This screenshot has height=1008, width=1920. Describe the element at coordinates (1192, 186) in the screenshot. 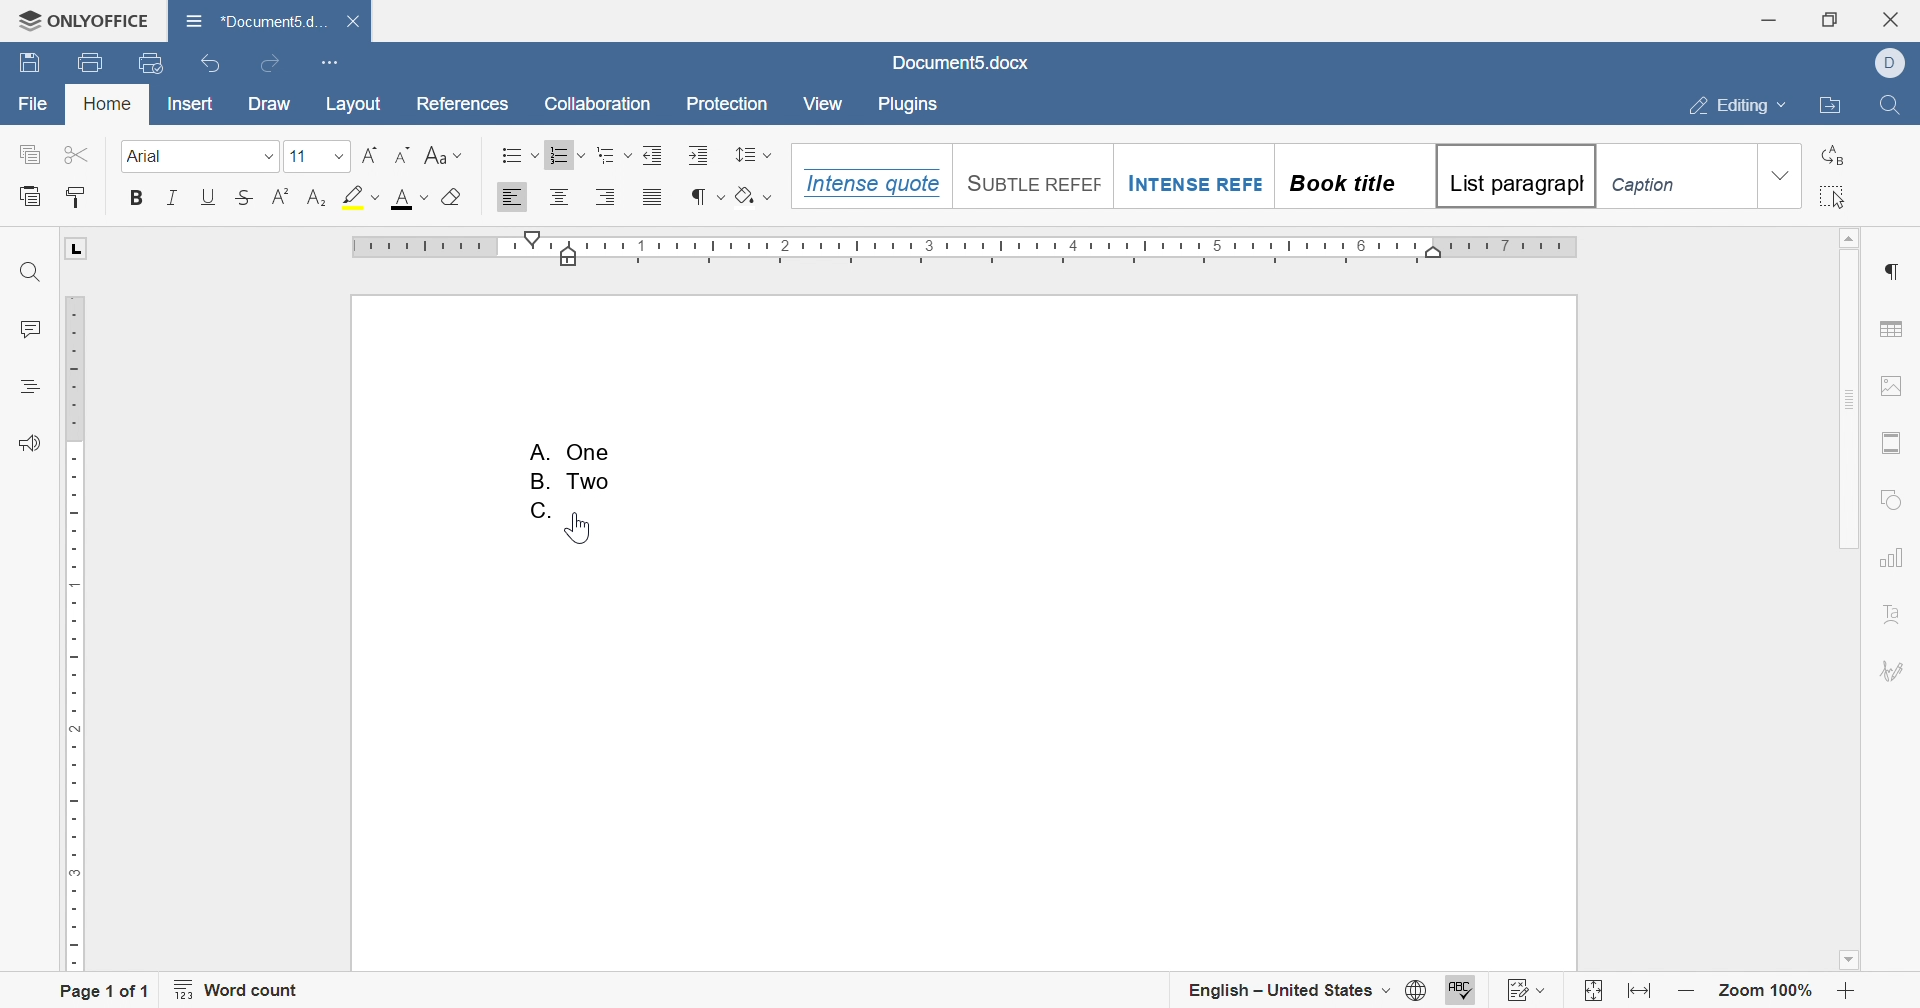

I see `Intense Refe` at that location.